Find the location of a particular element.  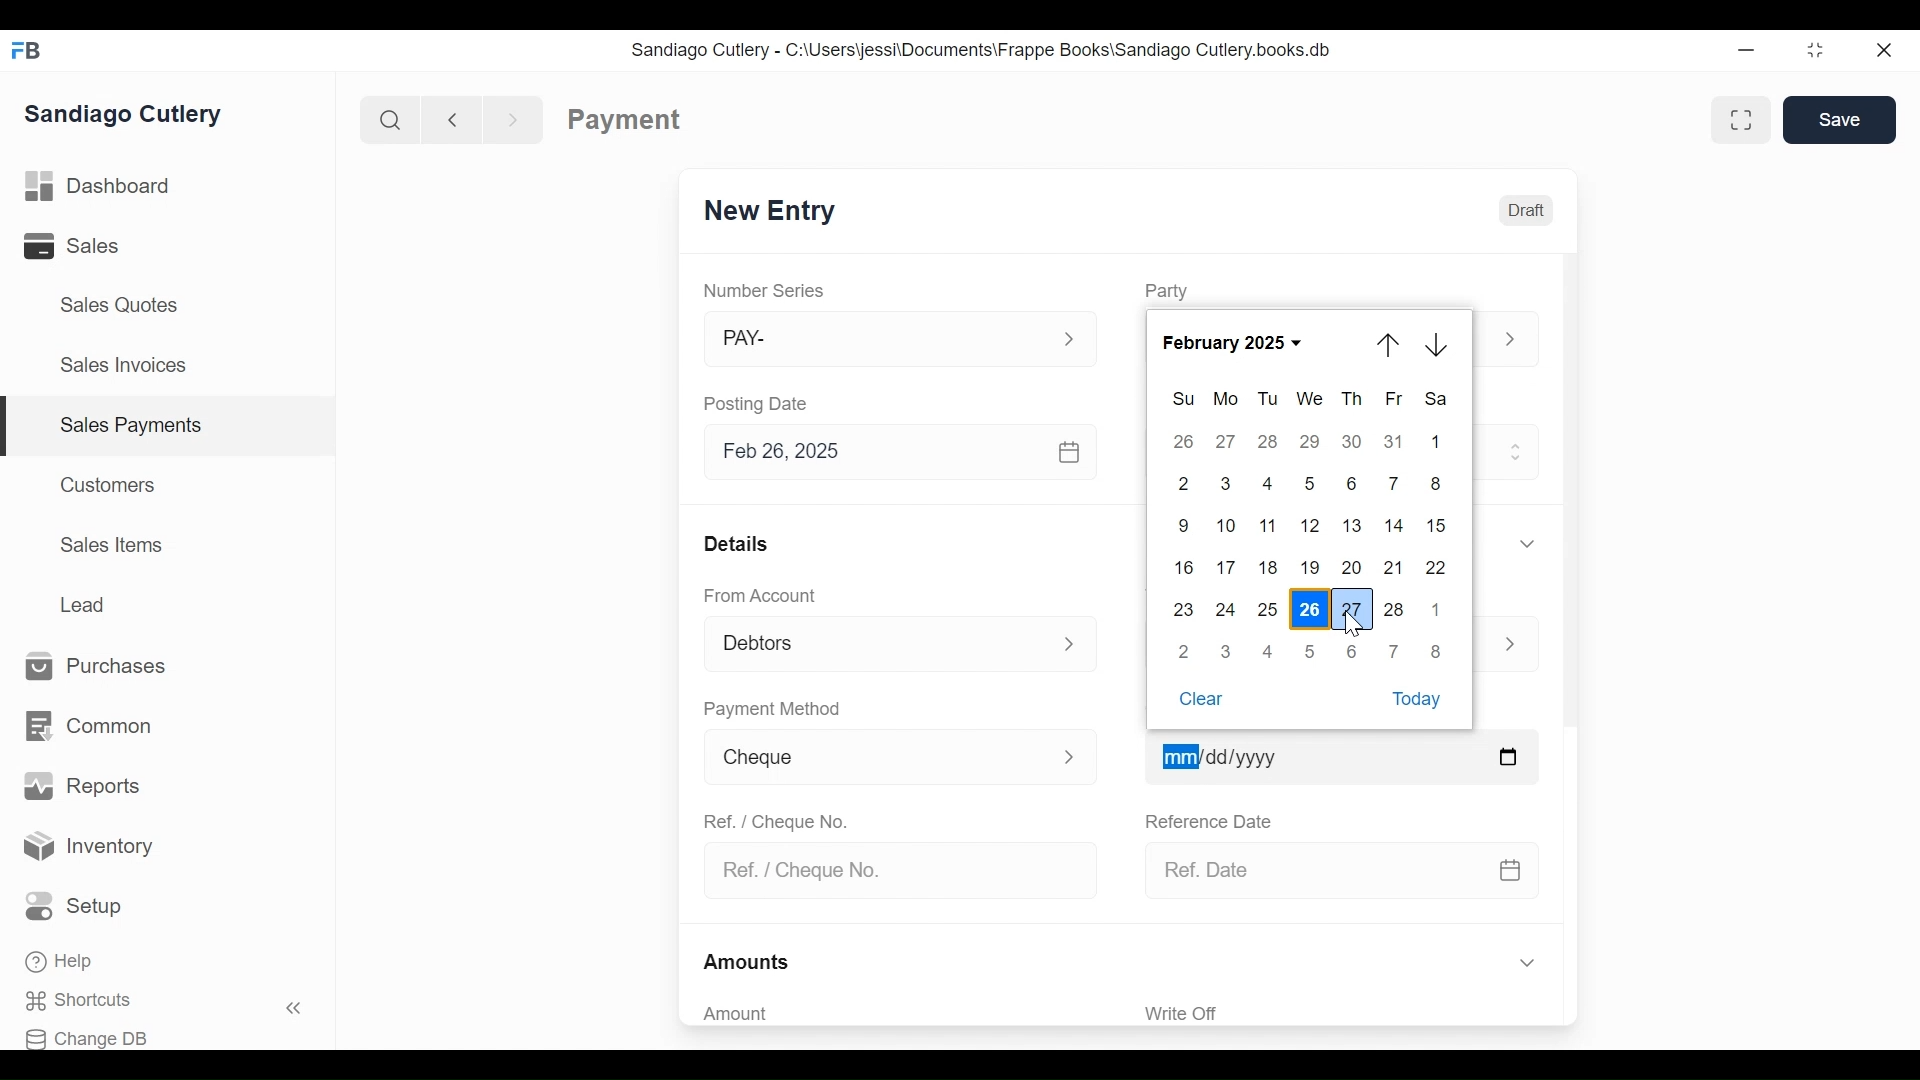

Setup is located at coordinates (79, 907).